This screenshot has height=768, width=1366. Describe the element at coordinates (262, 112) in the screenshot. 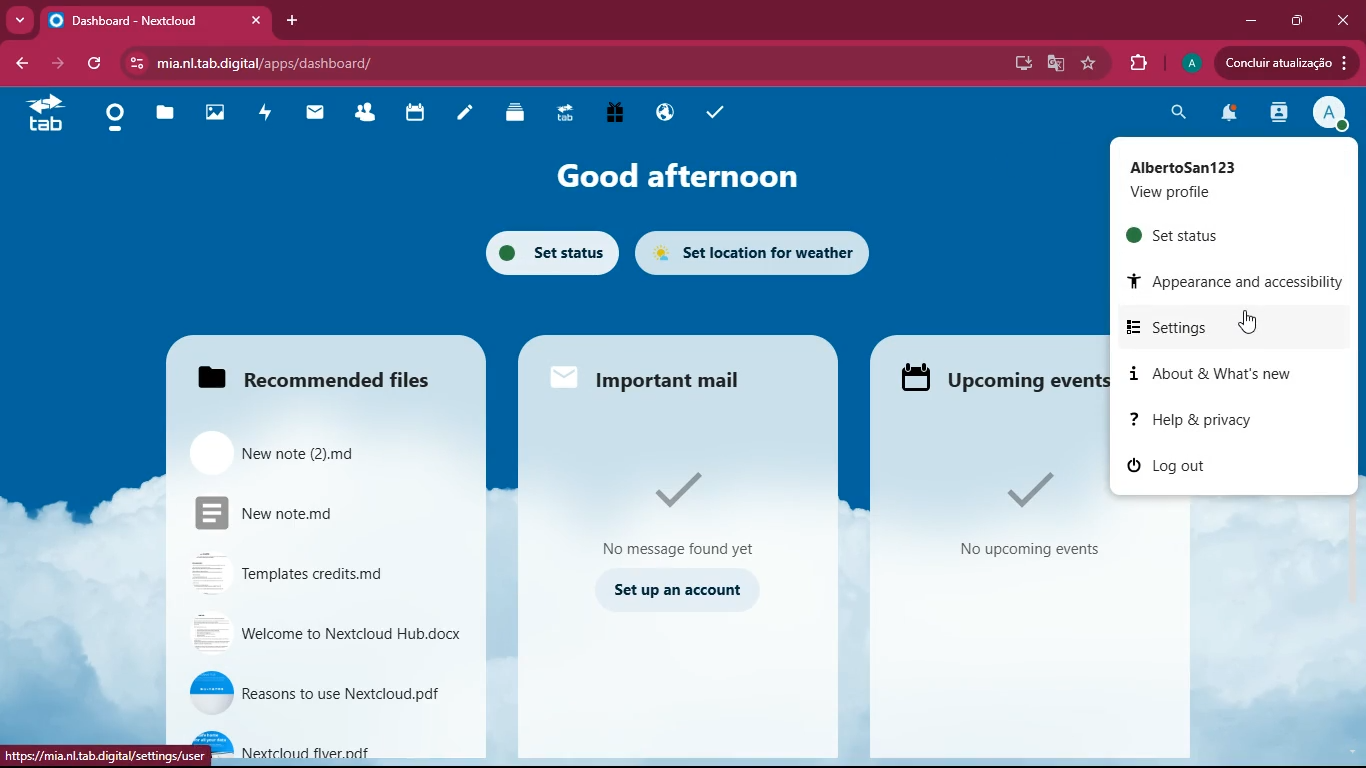

I see `activity` at that location.